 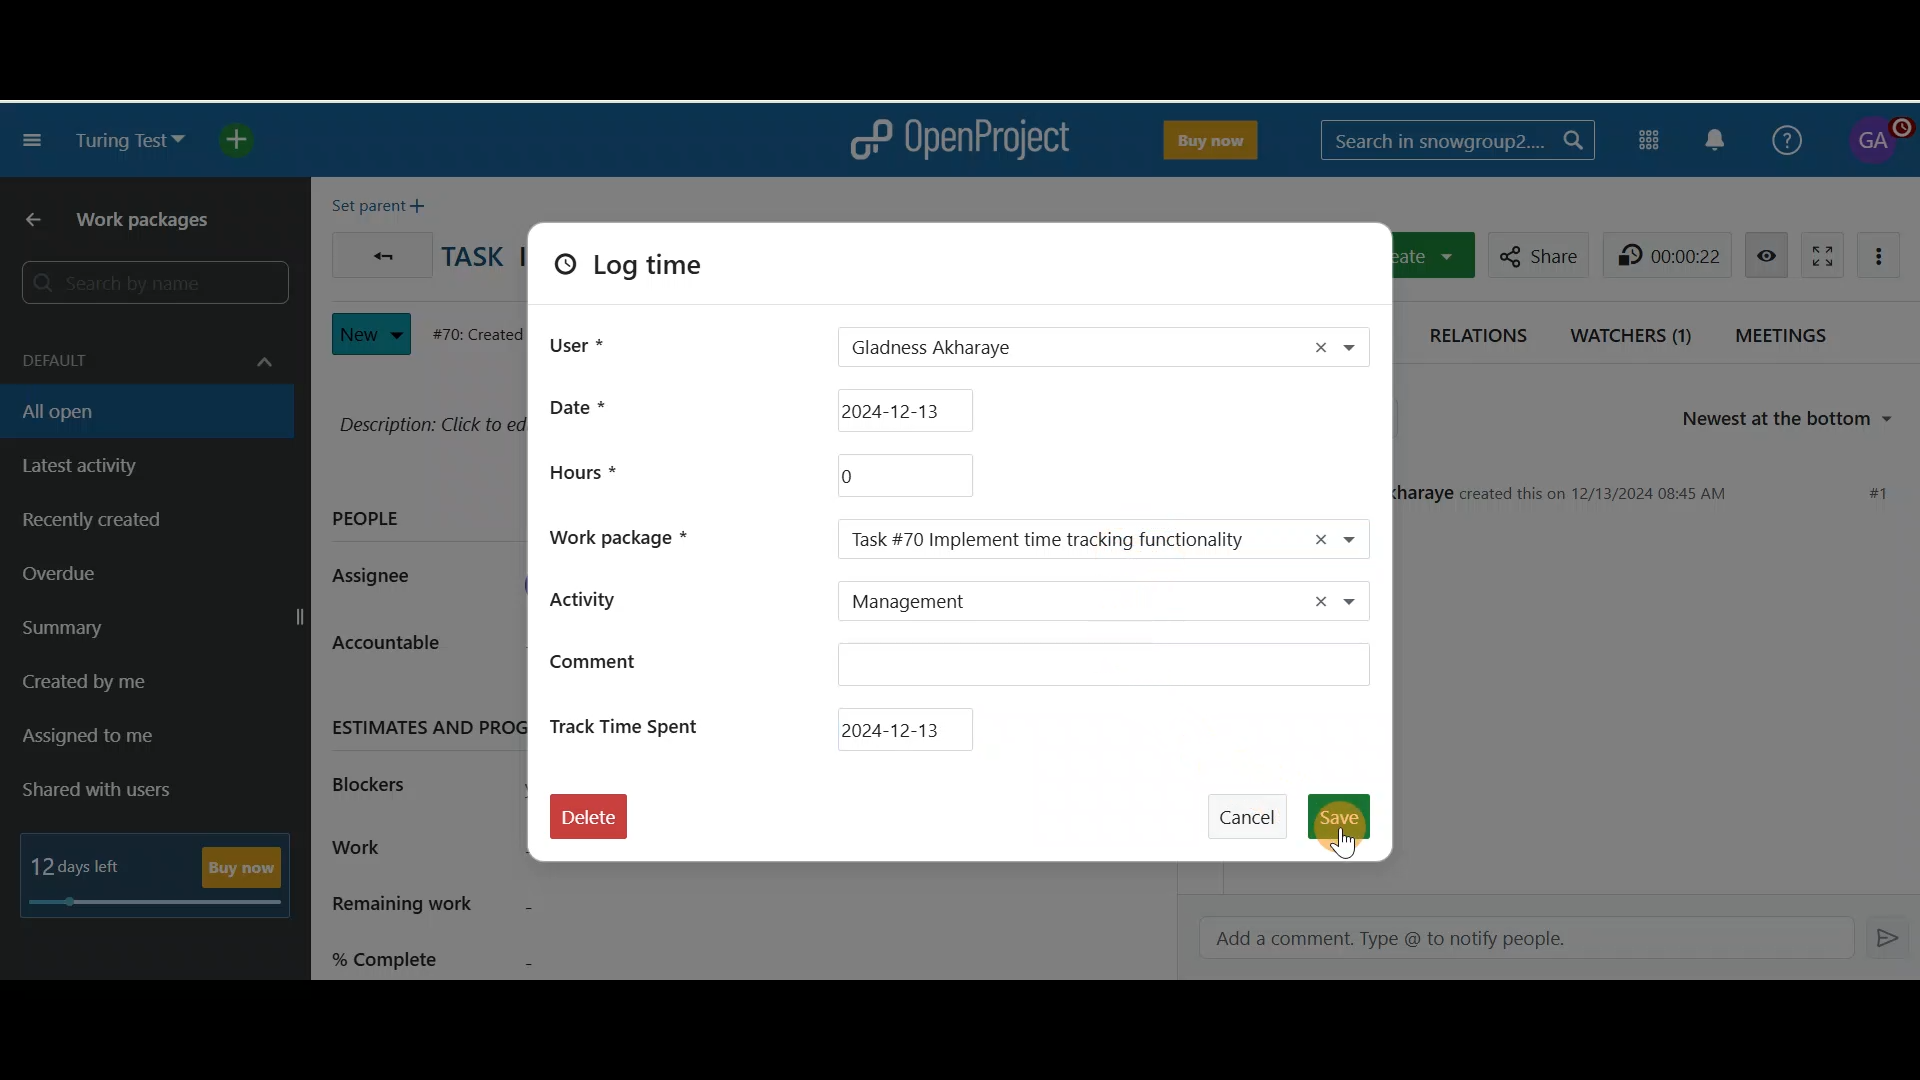 I want to click on Work packages, so click(x=152, y=224).